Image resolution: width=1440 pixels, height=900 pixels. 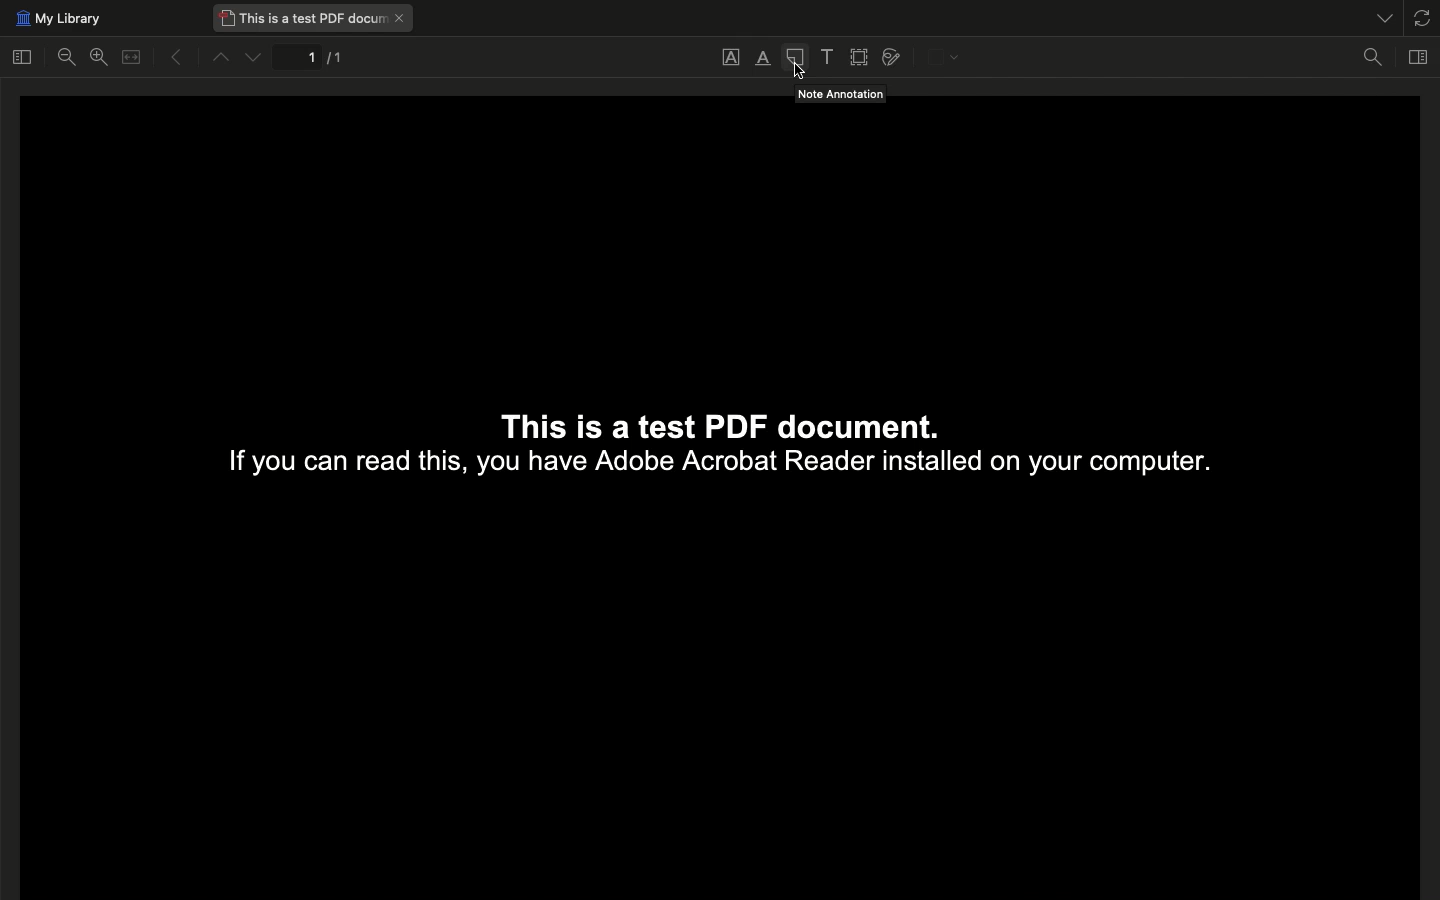 I want to click on Find in document, so click(x=1373, y=59).